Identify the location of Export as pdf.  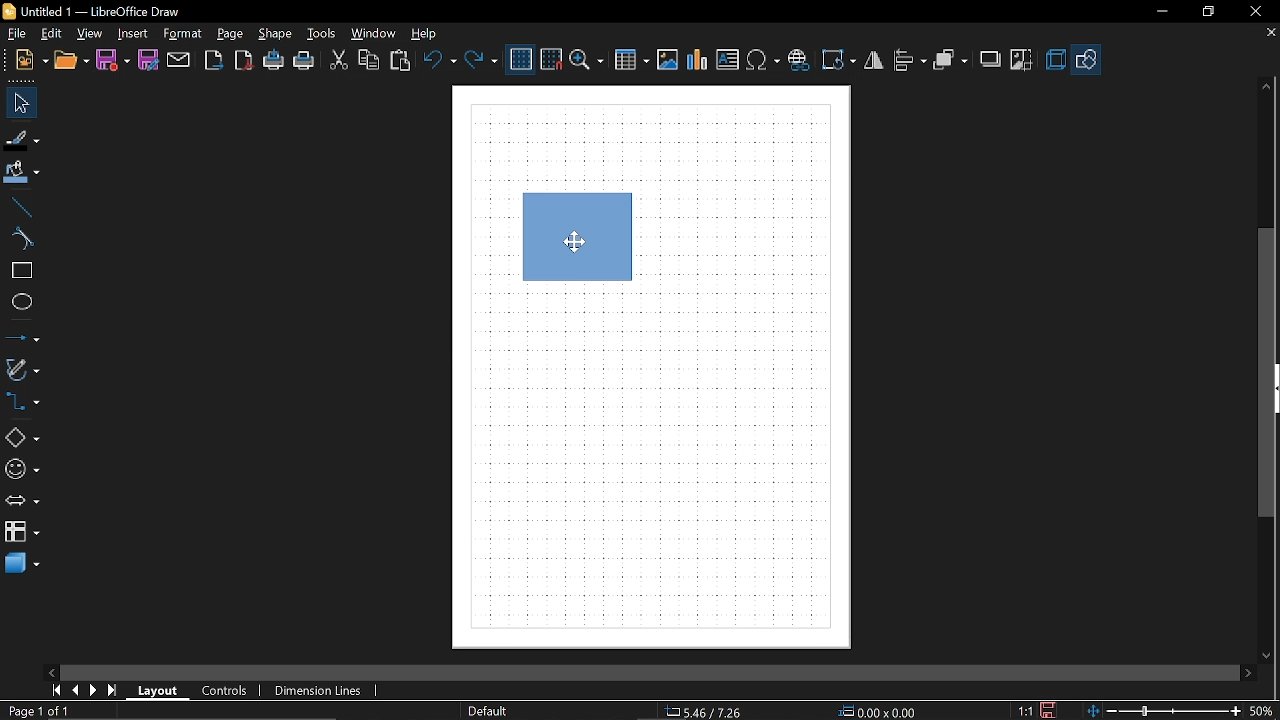
(244, 62).